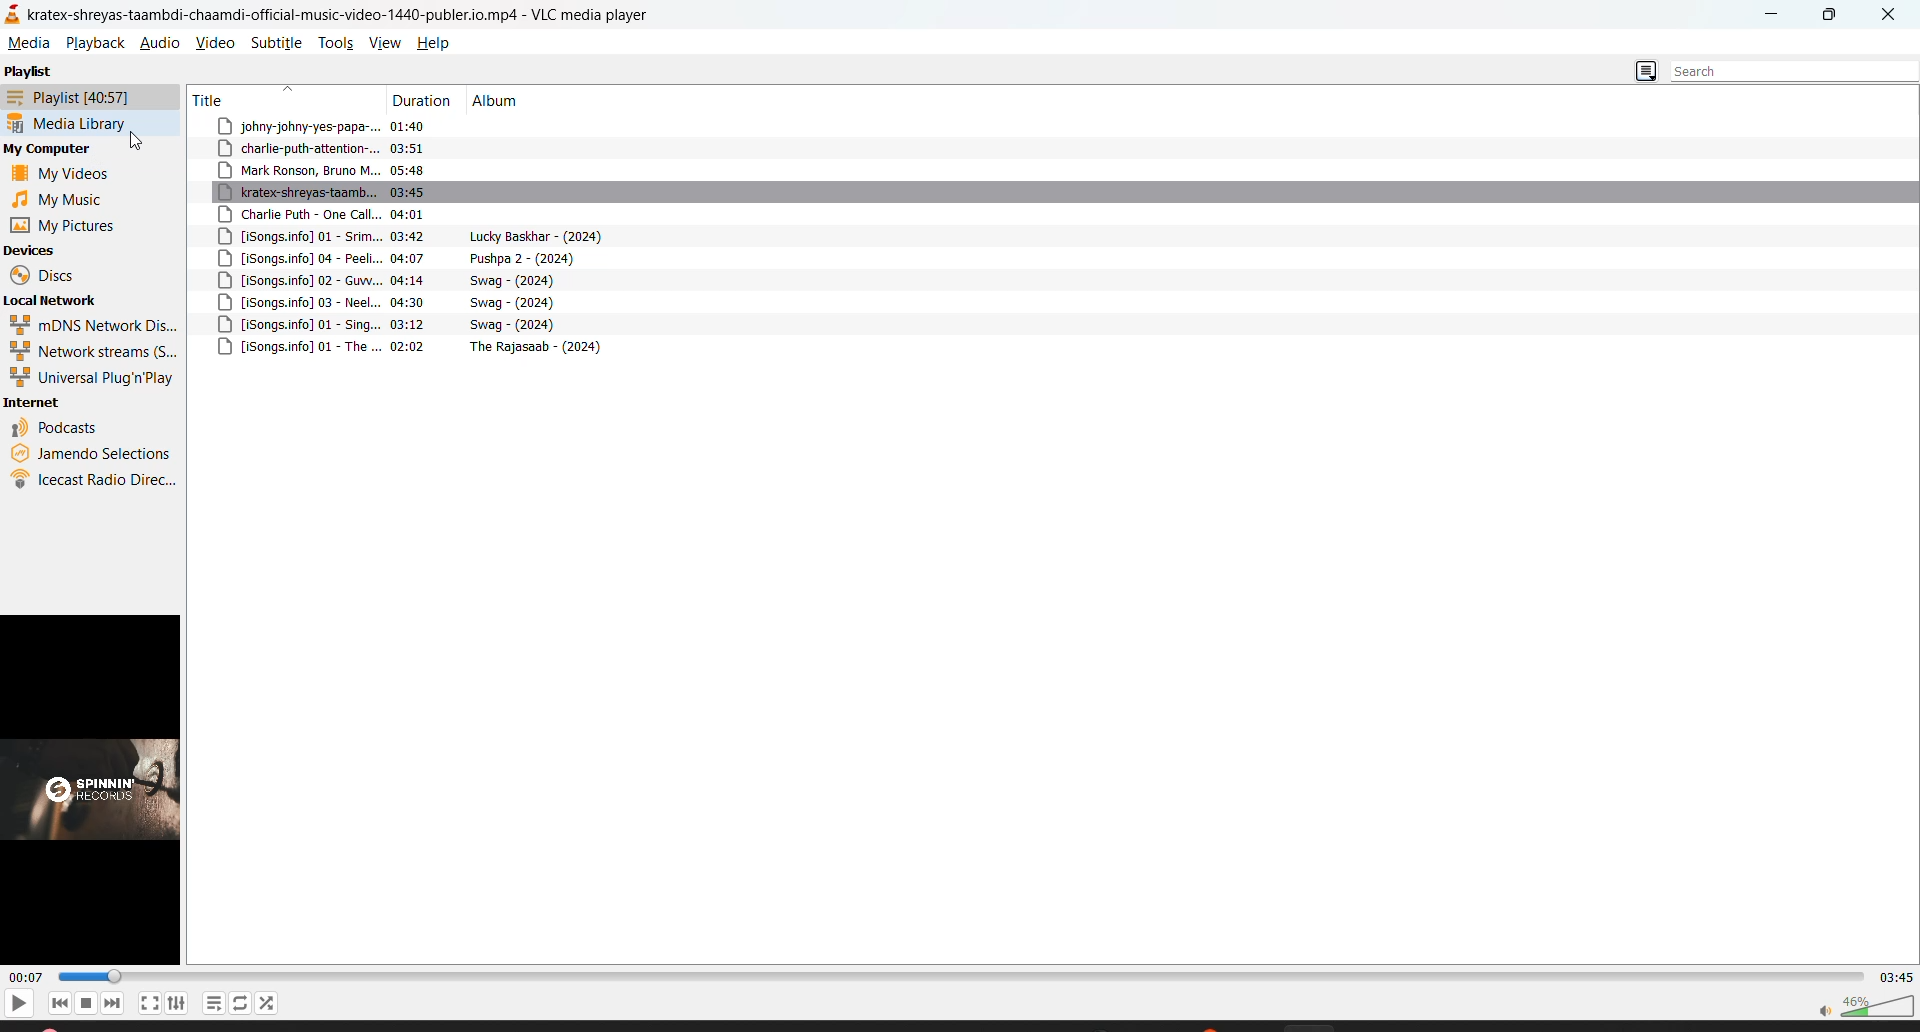 This screenshot has width=1920, height=1032. Describe the element at coordinates (507, 100) in the screenshot. I see `album` at that location.